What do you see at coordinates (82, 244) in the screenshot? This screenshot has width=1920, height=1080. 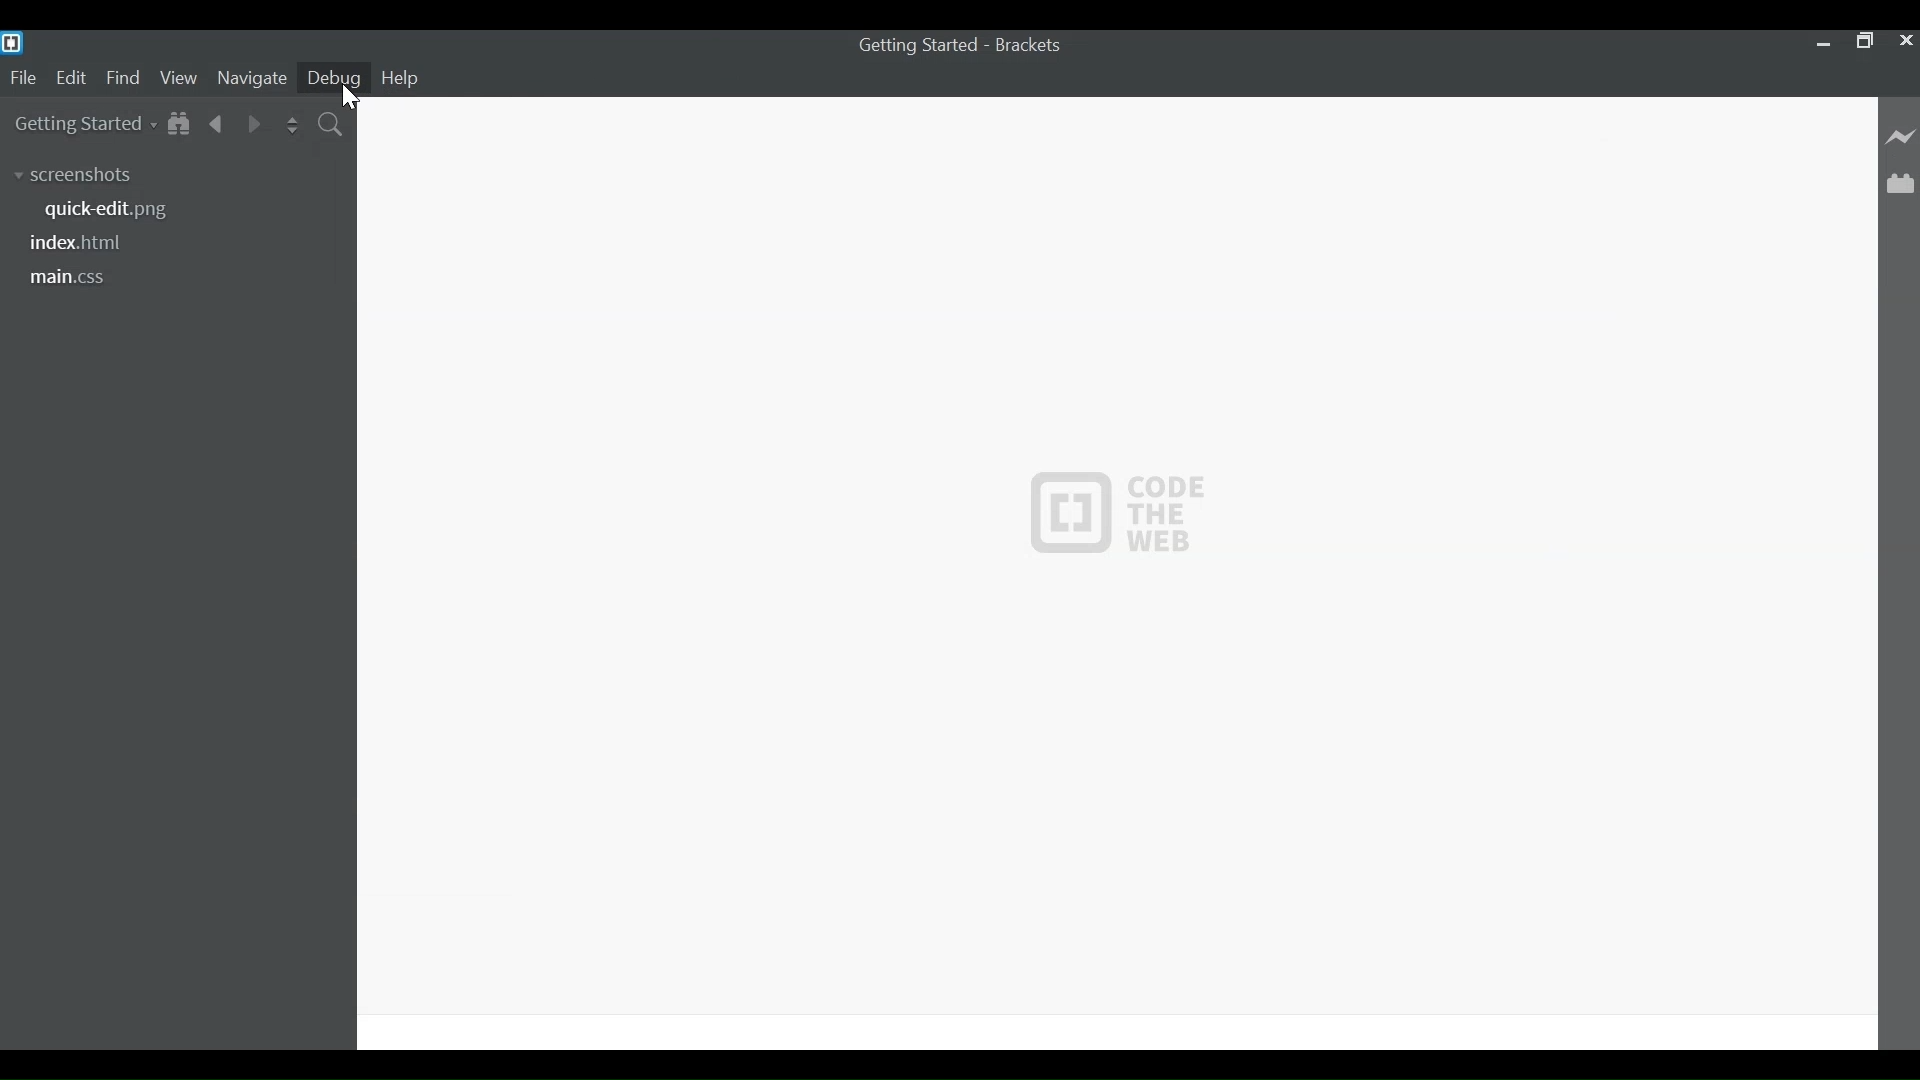 I see `index.html file` at bounding box center [82, 244].